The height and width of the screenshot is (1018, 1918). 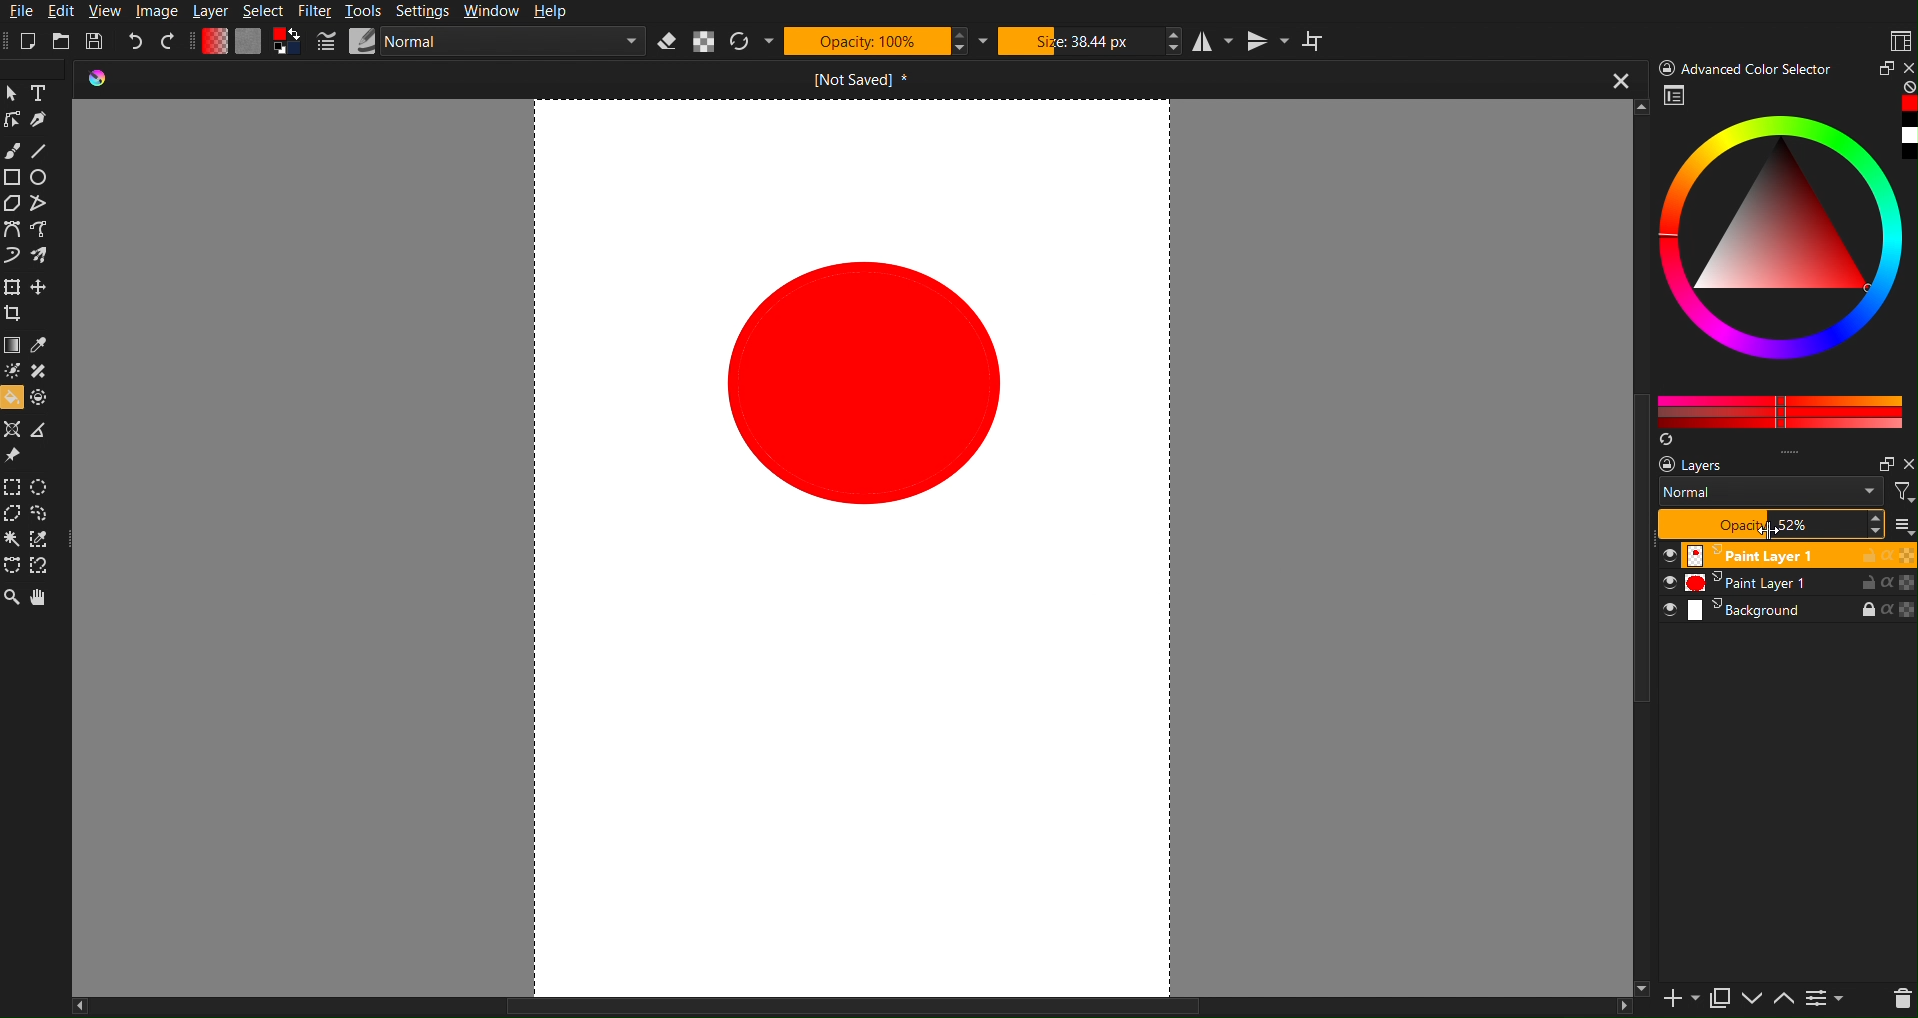 What do you see at coordinates (43, 151) in the screenshot?
I see `Line` at bounding box center [43, 151].